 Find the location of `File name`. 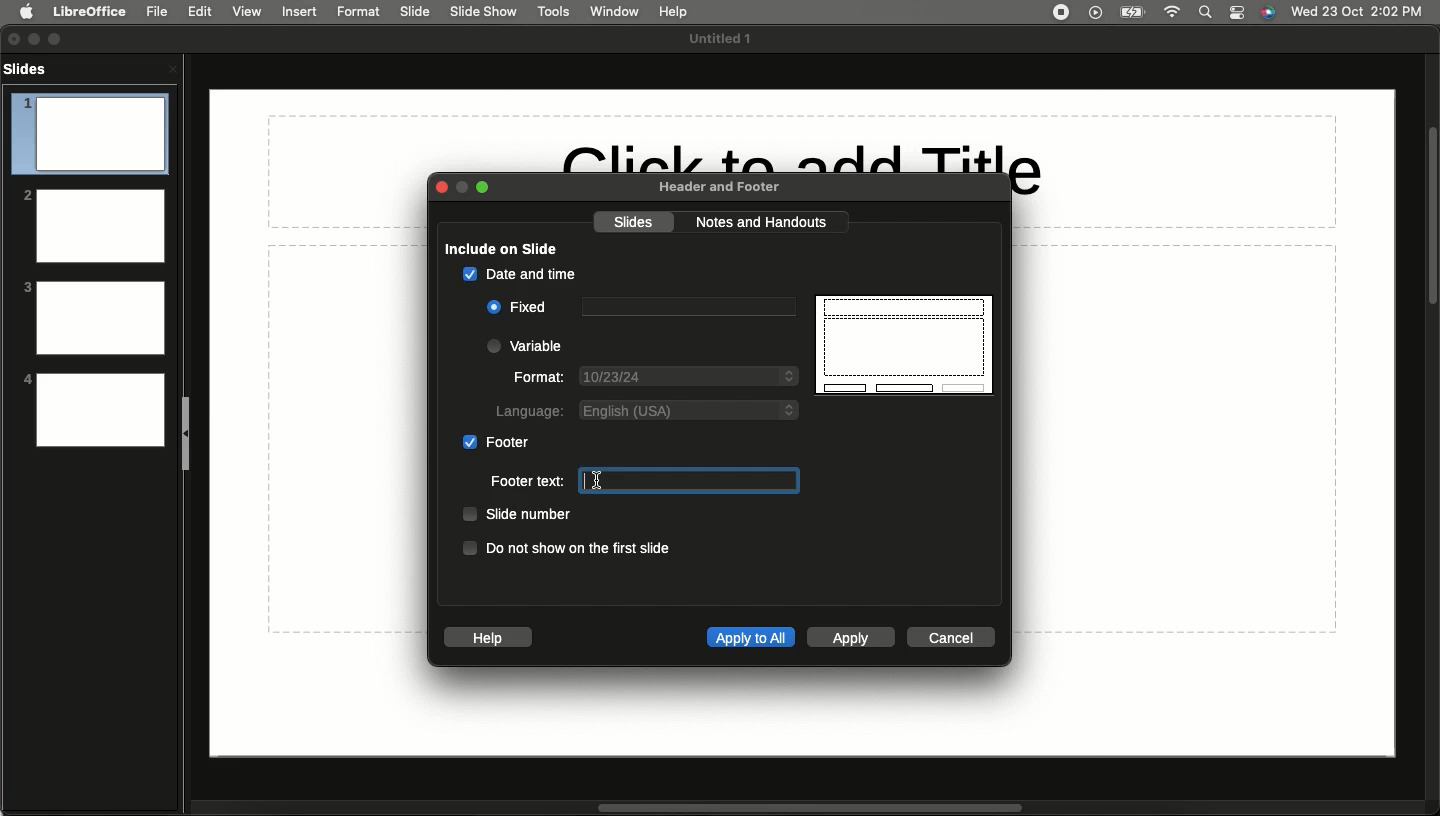

File name is located at coordinates (725, 39).